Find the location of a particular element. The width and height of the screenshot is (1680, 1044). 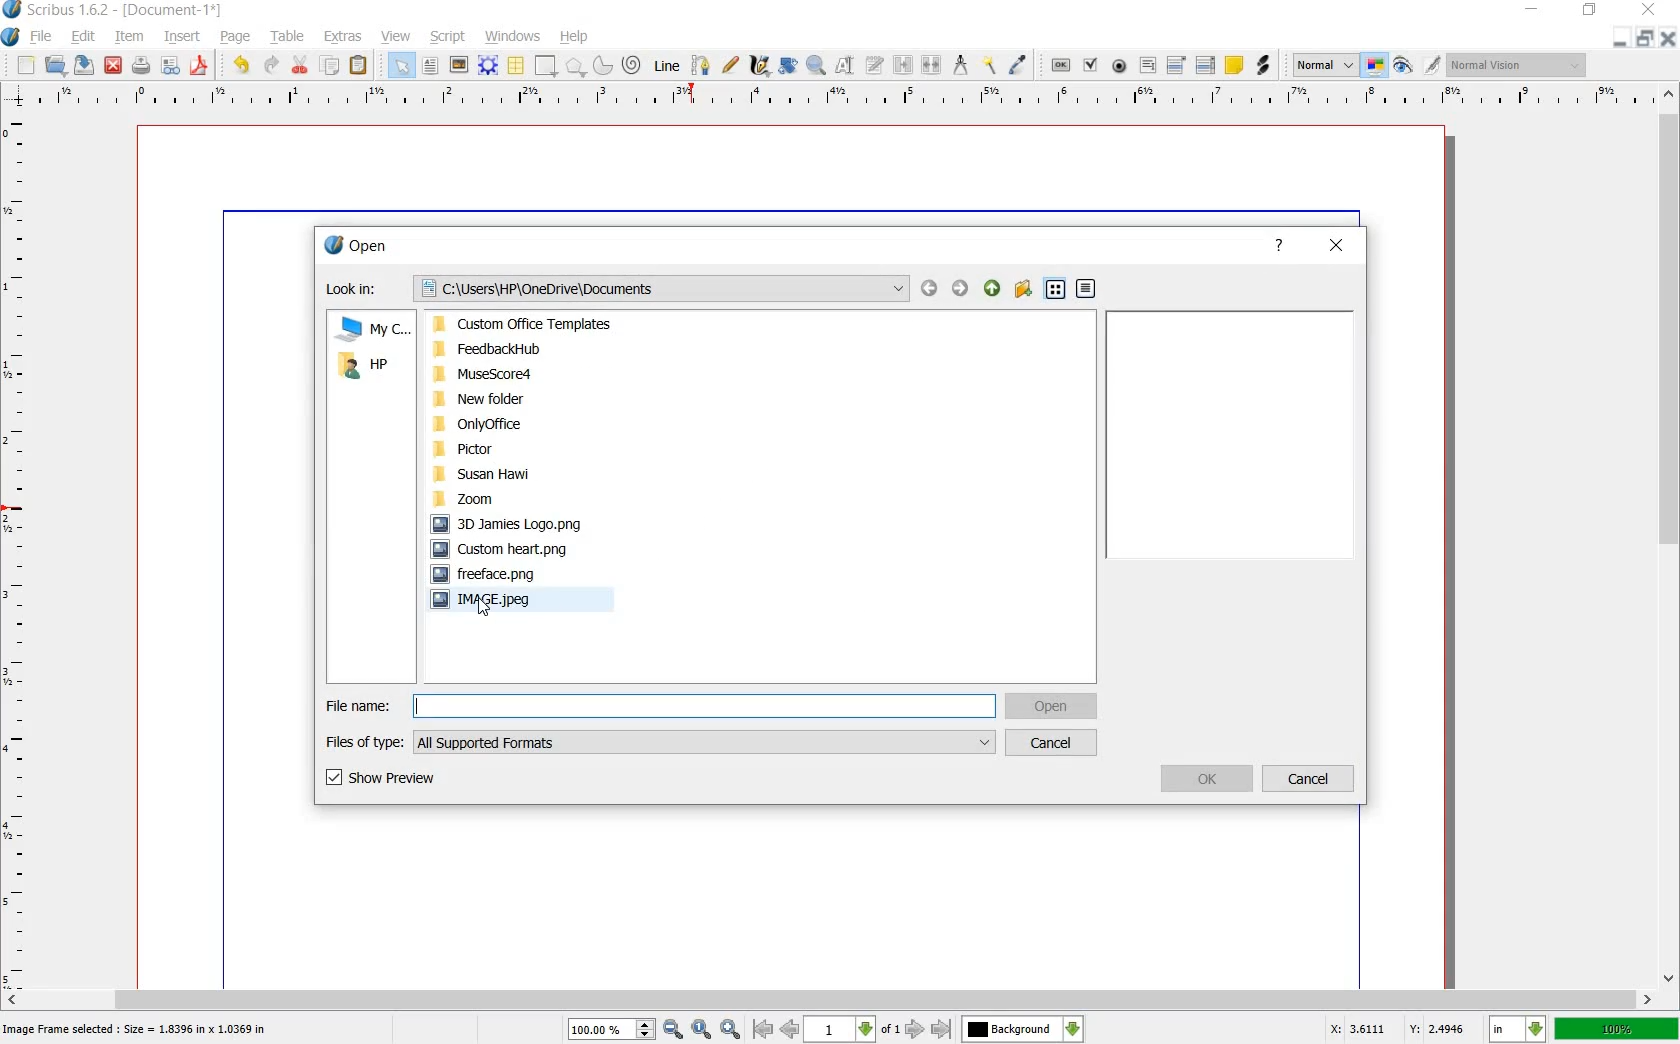

scrollbar is located at coordinates (1670, 538).